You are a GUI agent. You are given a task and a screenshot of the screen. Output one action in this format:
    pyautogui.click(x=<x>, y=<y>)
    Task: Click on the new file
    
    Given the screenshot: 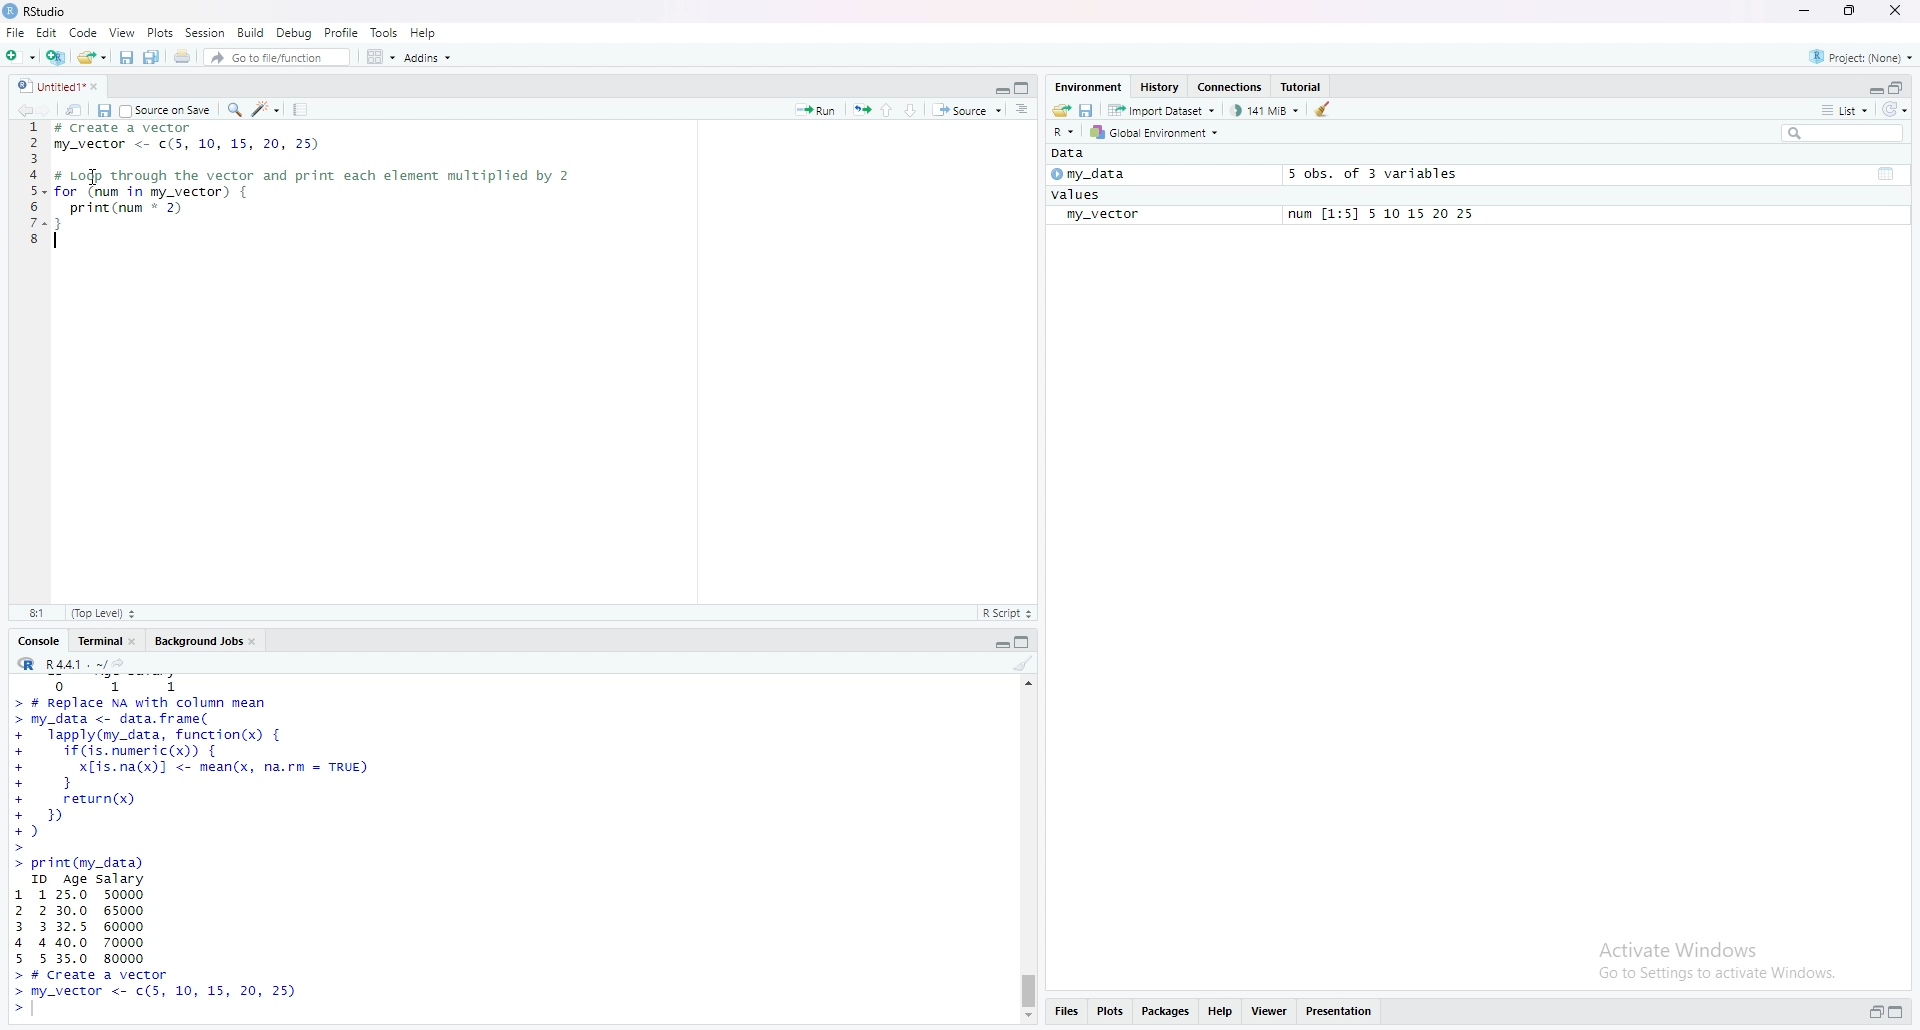 What is the action you would take?
    pyautogui.click(x=20, y=58)
    